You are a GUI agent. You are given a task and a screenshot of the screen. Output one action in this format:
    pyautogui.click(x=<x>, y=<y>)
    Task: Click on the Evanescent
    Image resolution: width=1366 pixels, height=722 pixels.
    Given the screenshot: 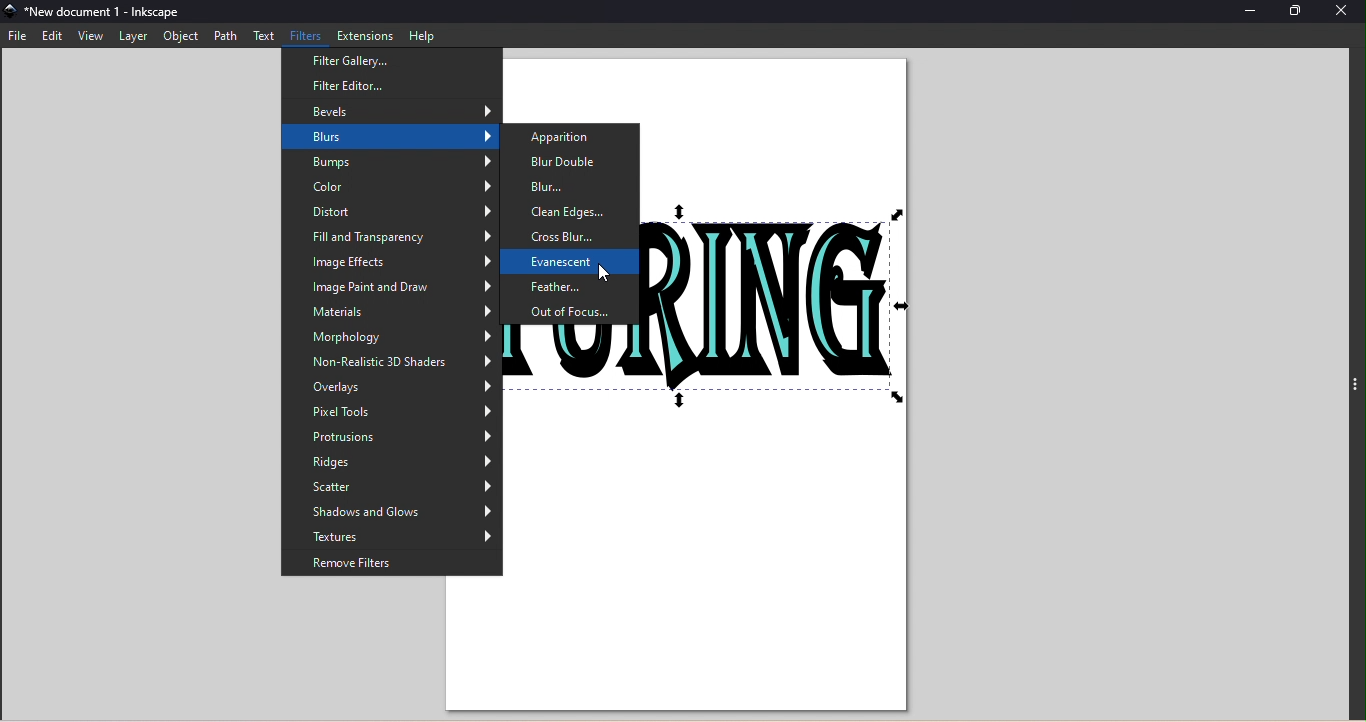 What is the action you would take?
    pyautogui.click(x=574, y=260)
    